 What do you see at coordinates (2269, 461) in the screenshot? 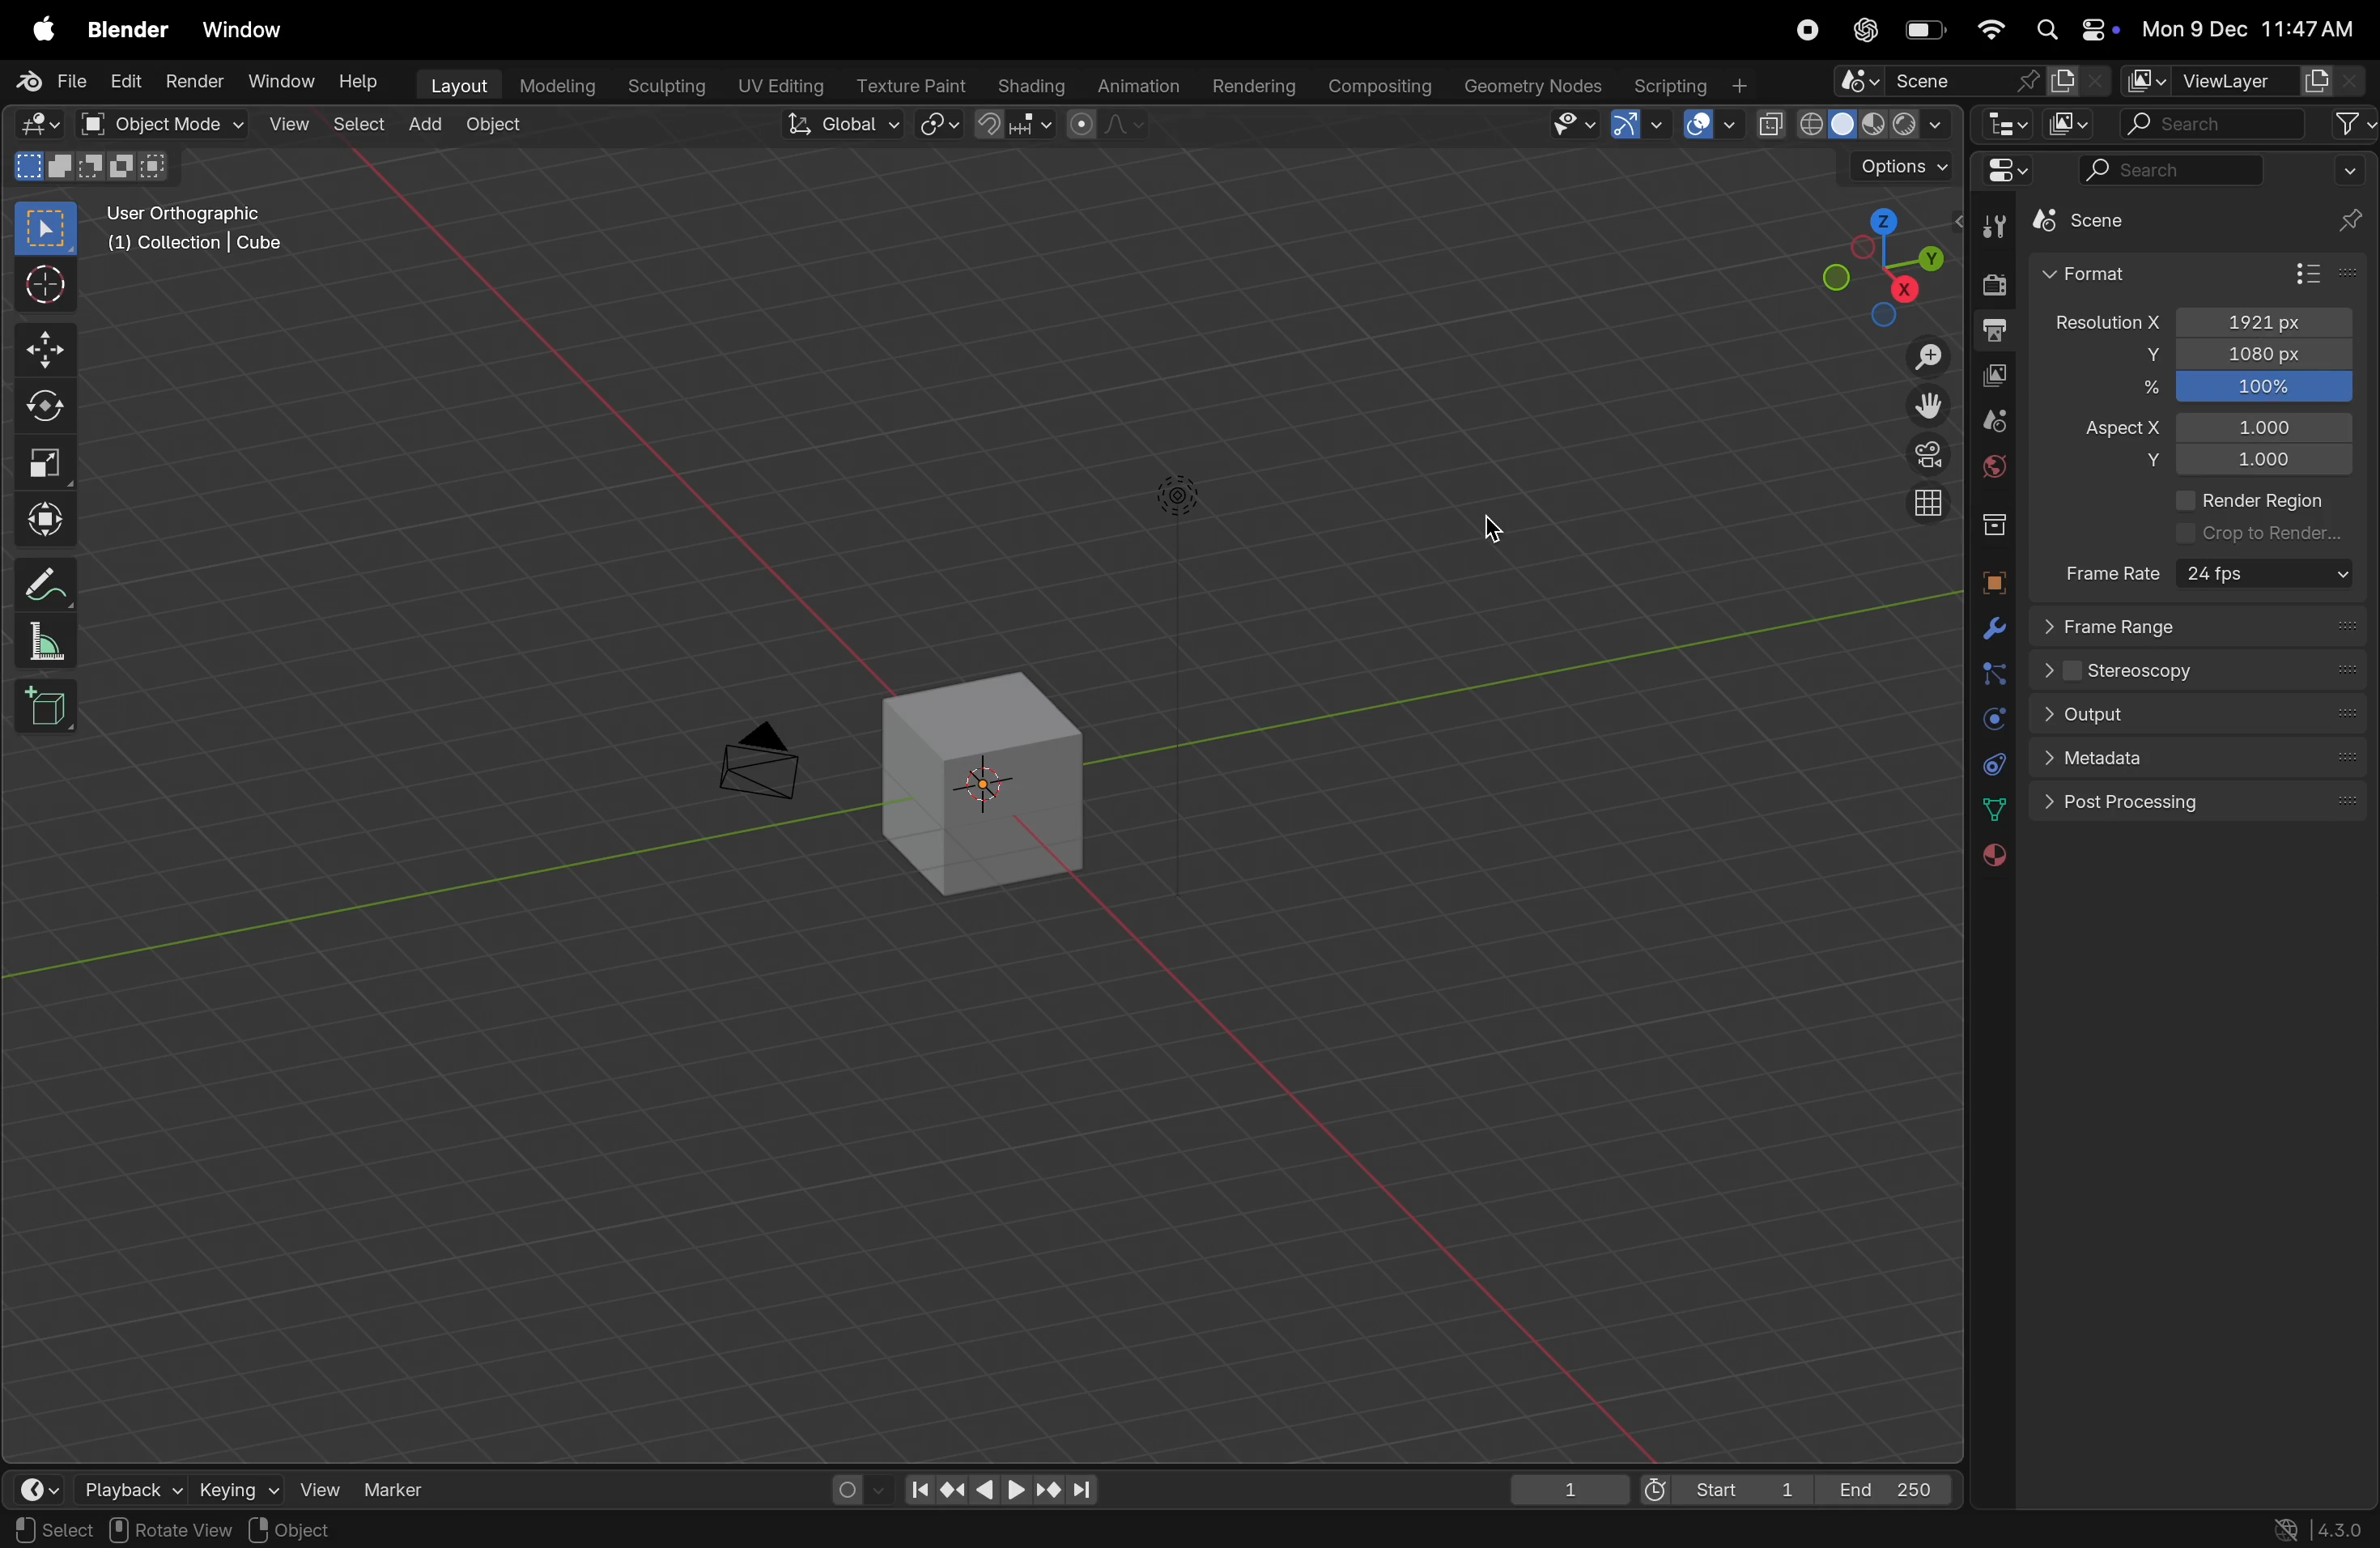
I see `1` at bounding box center [2269, 461].